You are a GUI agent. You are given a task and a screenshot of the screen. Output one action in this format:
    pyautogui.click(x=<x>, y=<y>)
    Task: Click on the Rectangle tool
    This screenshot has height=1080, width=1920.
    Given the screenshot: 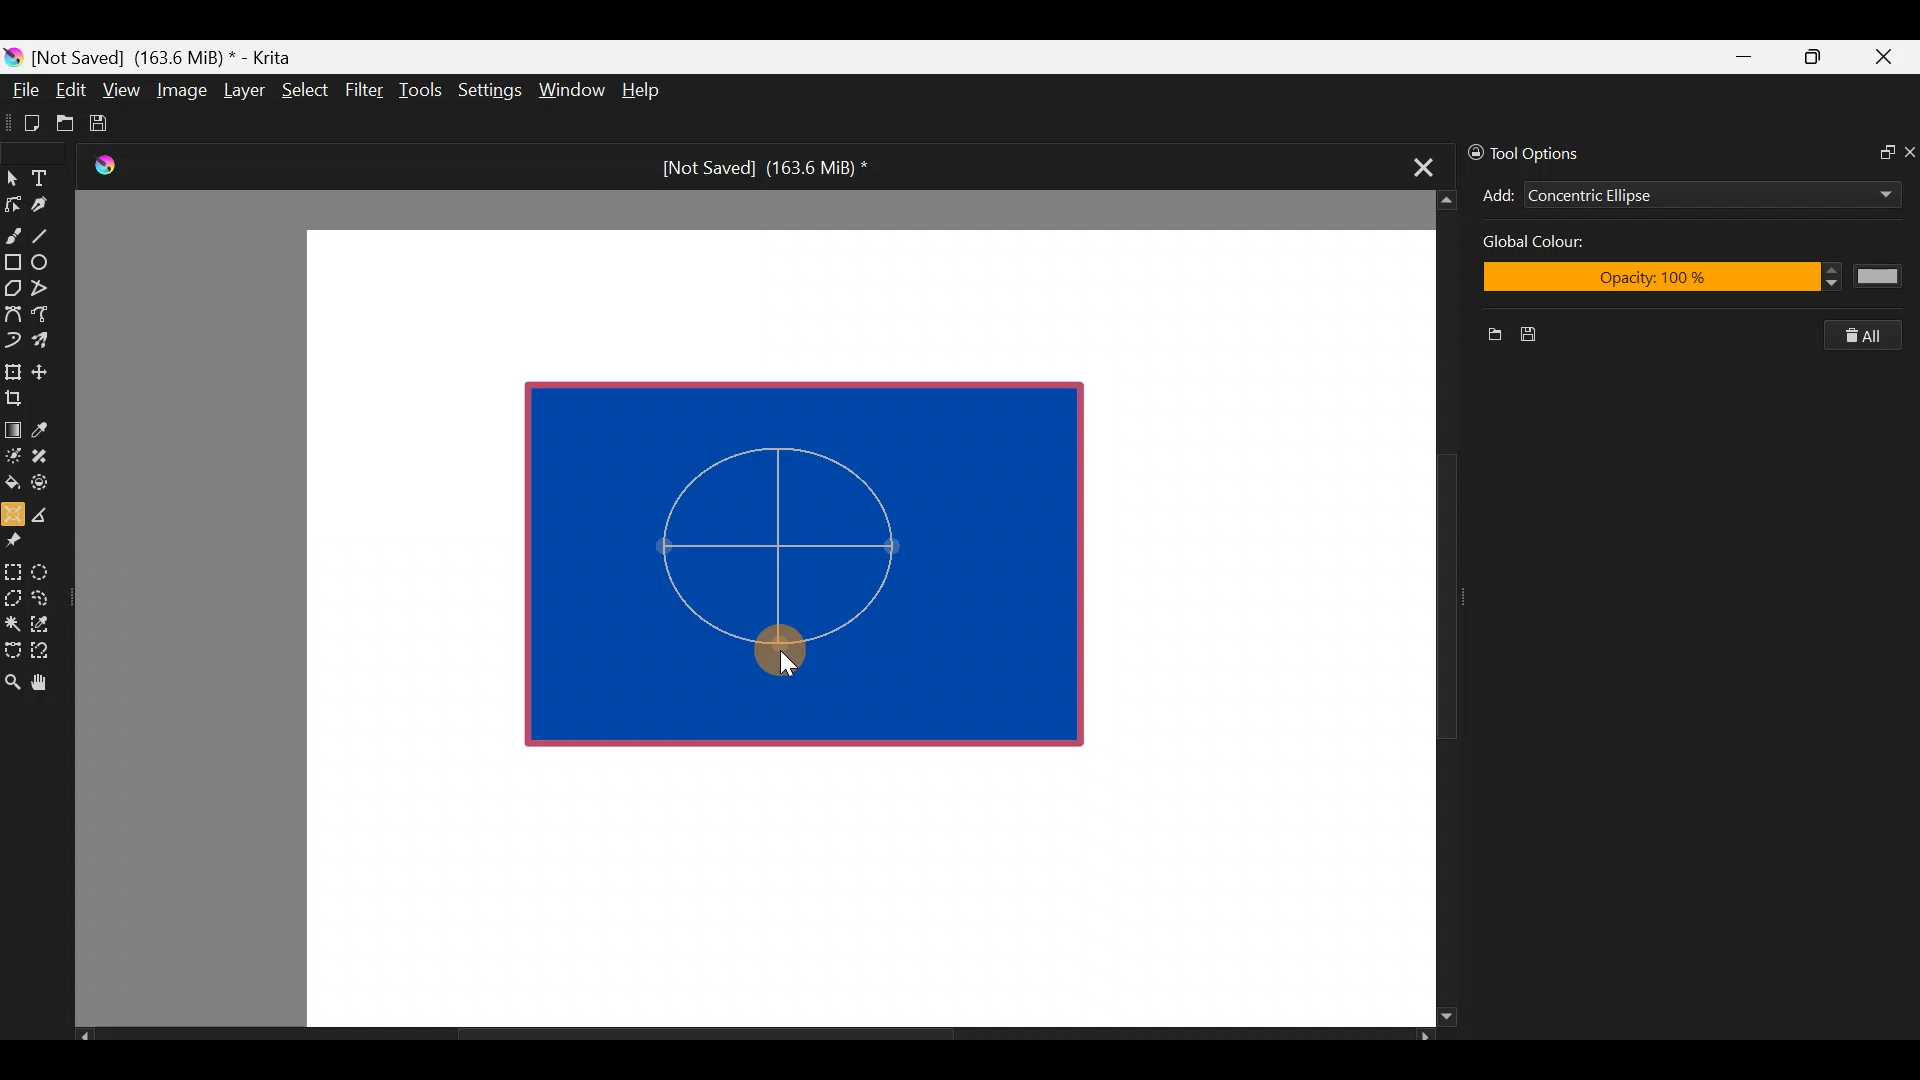 What is the action you would take?
    pyautogui.click(x=13, y=264)
    